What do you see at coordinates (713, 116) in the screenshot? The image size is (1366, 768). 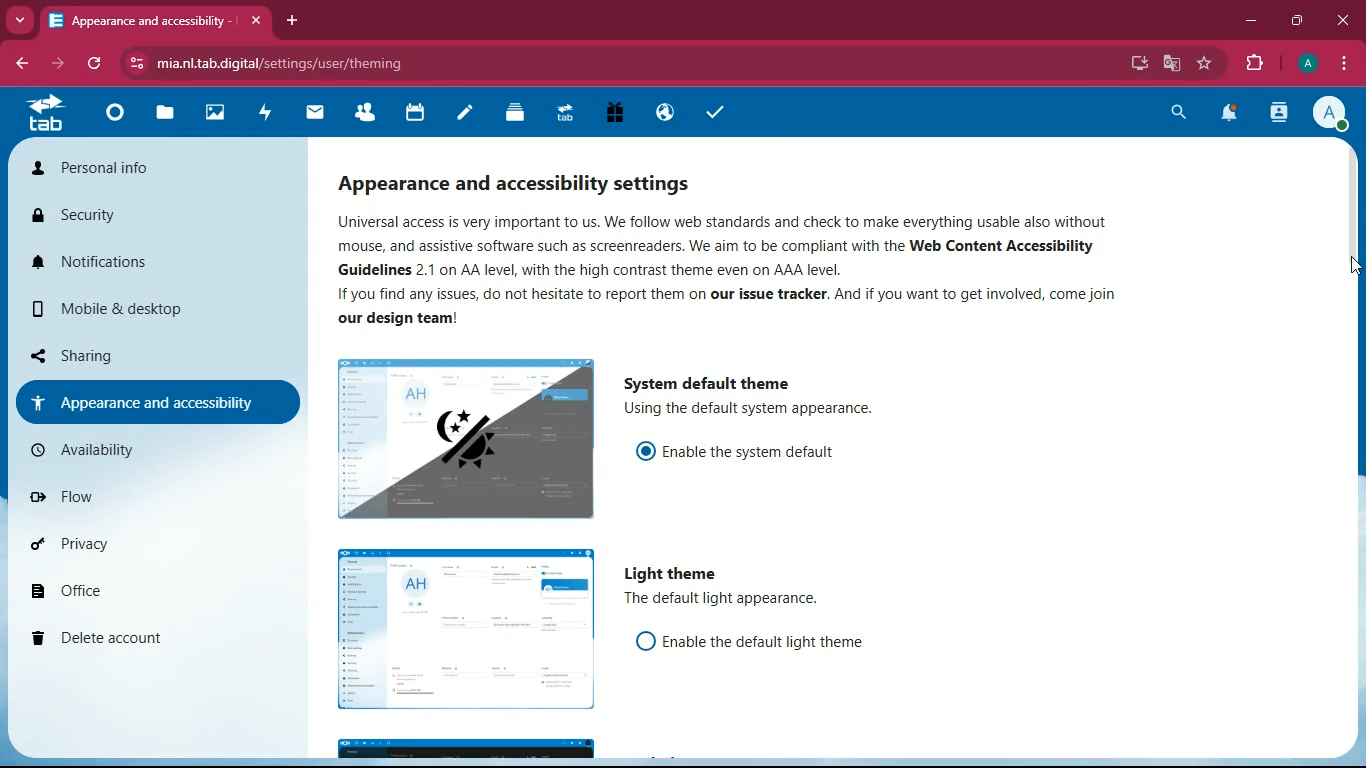 I see `tasks` at bounding box center [713, 116].